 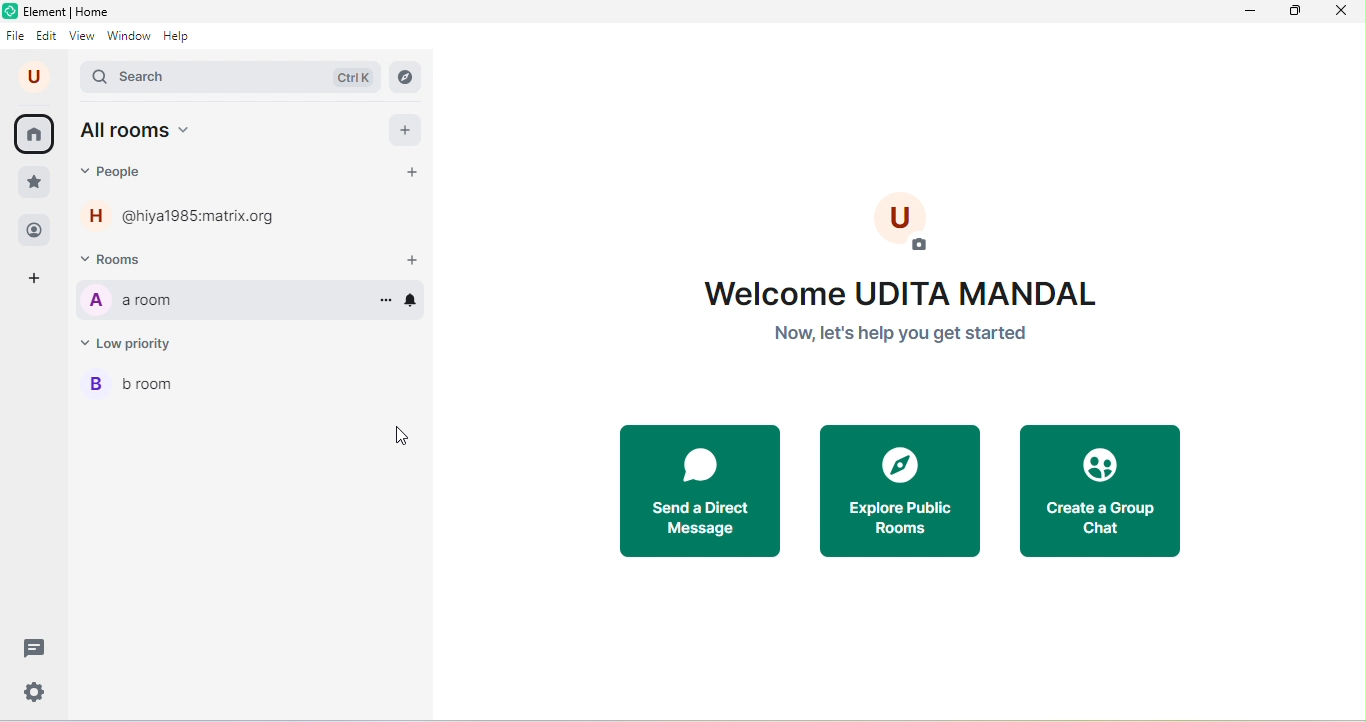 What do you see at coordinates (698, 491) in the screenshot?
I see `send a direct message` at bounding box center [698, 491].